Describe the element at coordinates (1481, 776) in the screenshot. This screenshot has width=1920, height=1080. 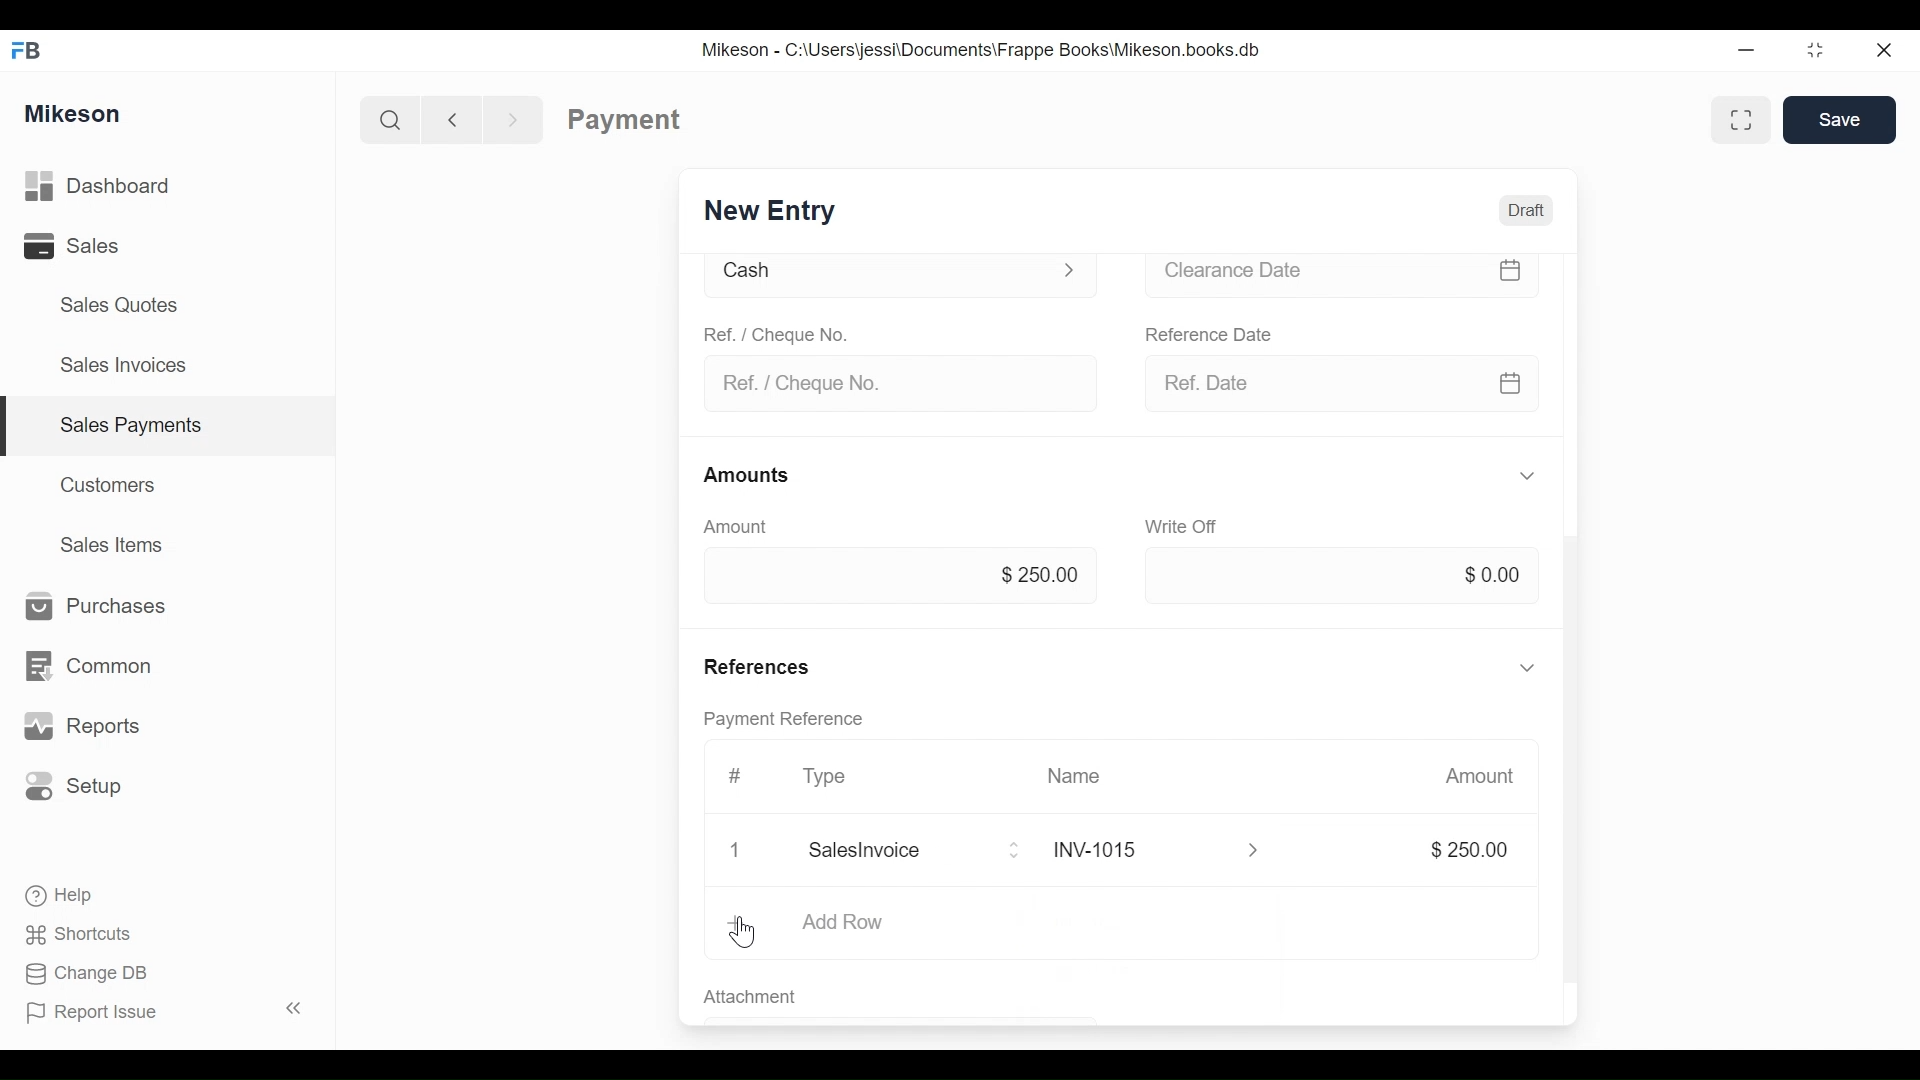
I see `Amount` at that location.